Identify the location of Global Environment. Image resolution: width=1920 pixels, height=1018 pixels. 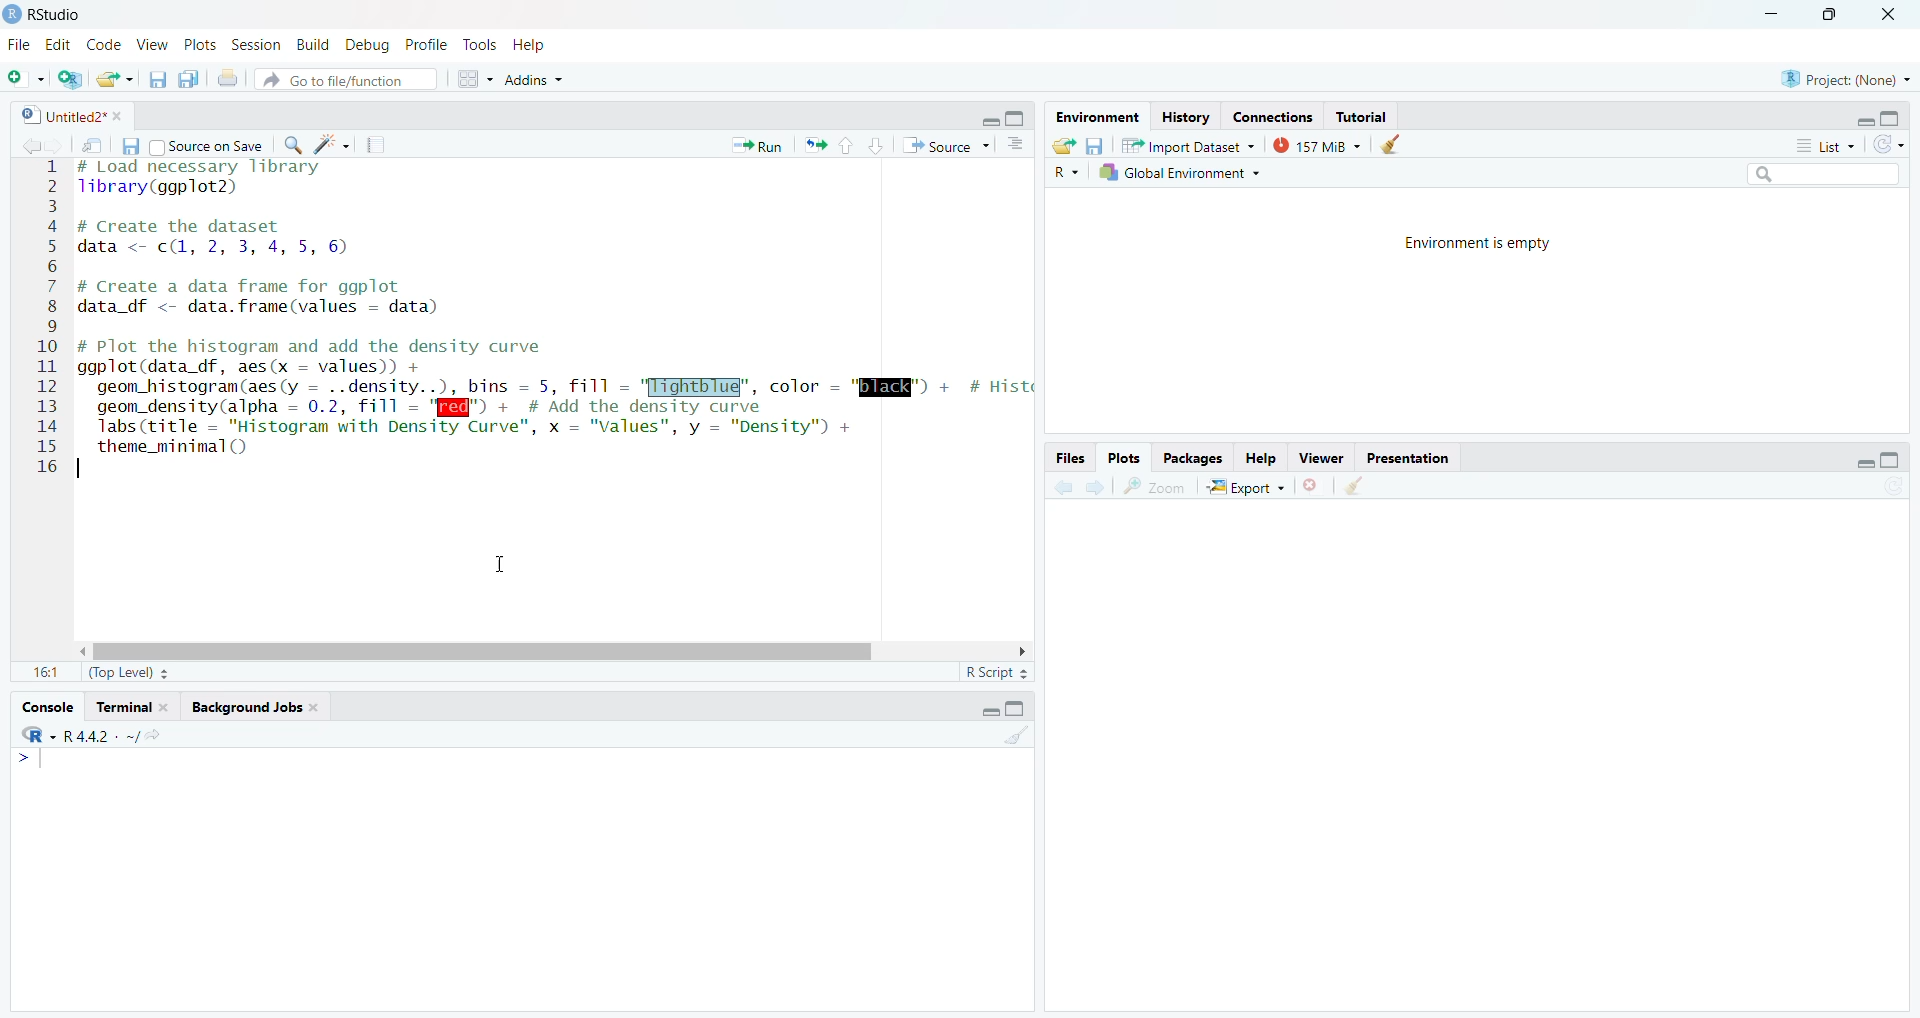
(1180, 172).